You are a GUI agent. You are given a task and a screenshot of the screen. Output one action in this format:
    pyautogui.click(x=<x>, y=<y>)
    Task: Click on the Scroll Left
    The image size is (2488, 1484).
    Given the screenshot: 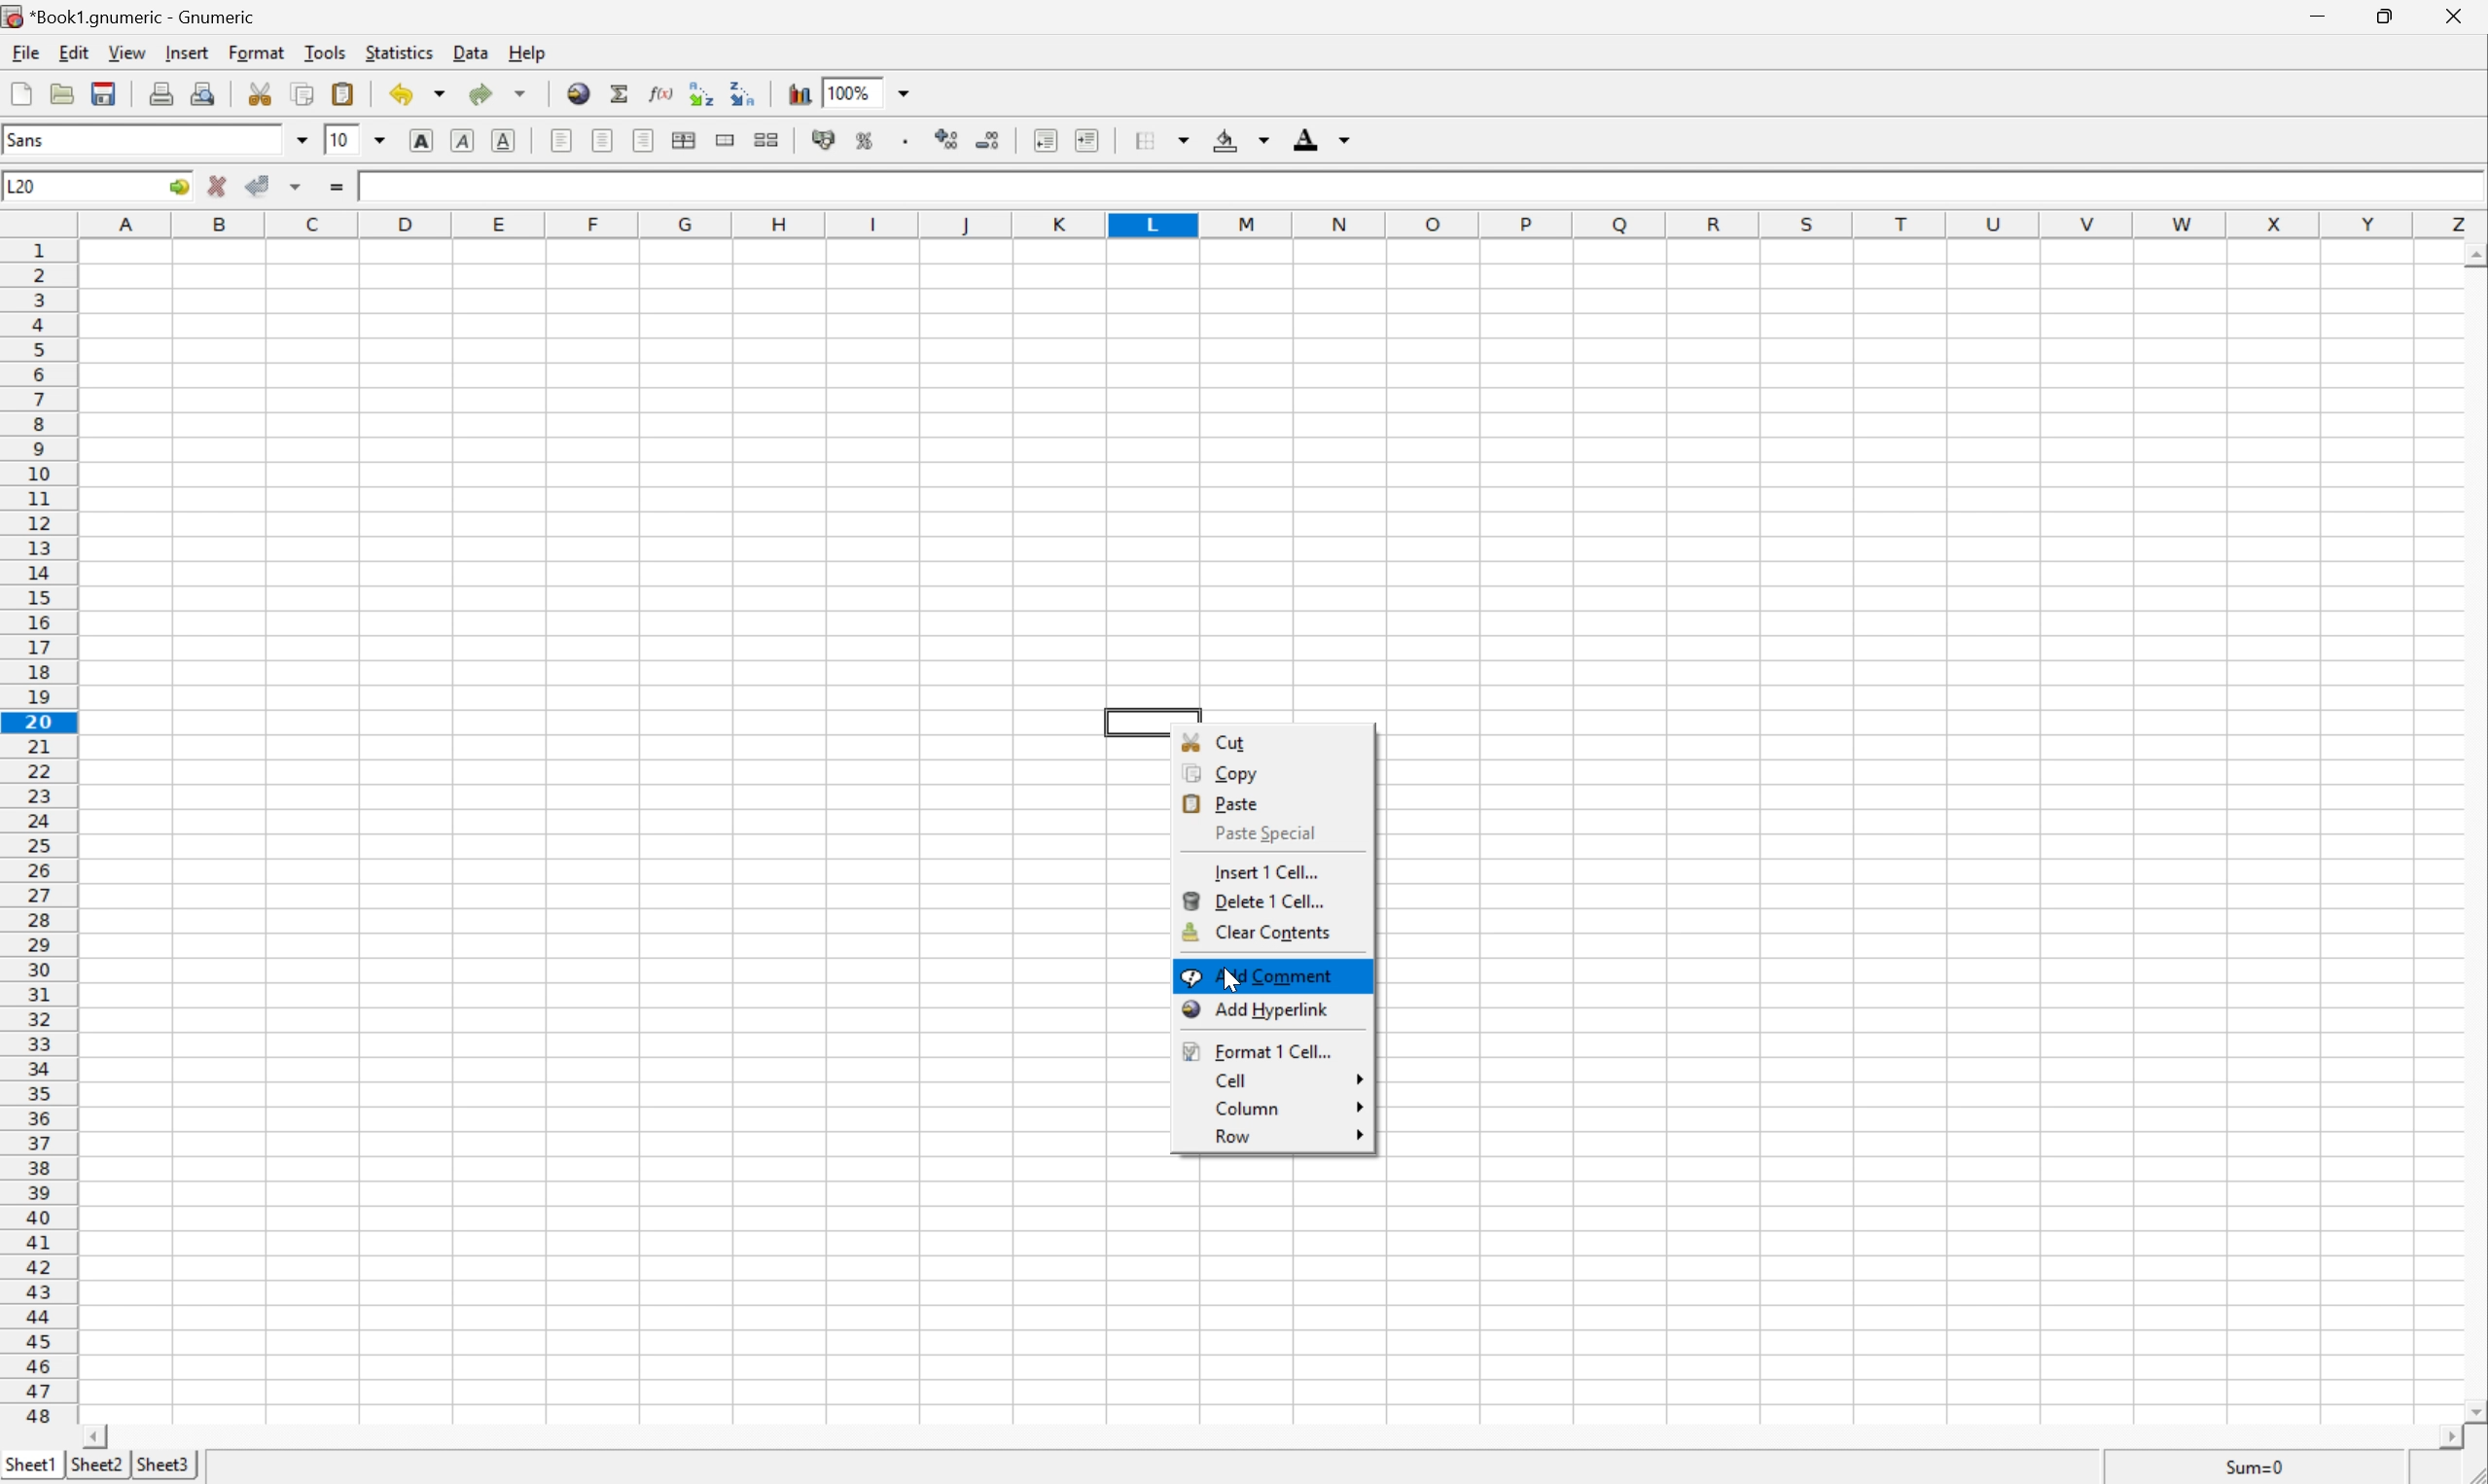 What is the action you would take?
    pyautogui.click(x=98, y=1436)
    